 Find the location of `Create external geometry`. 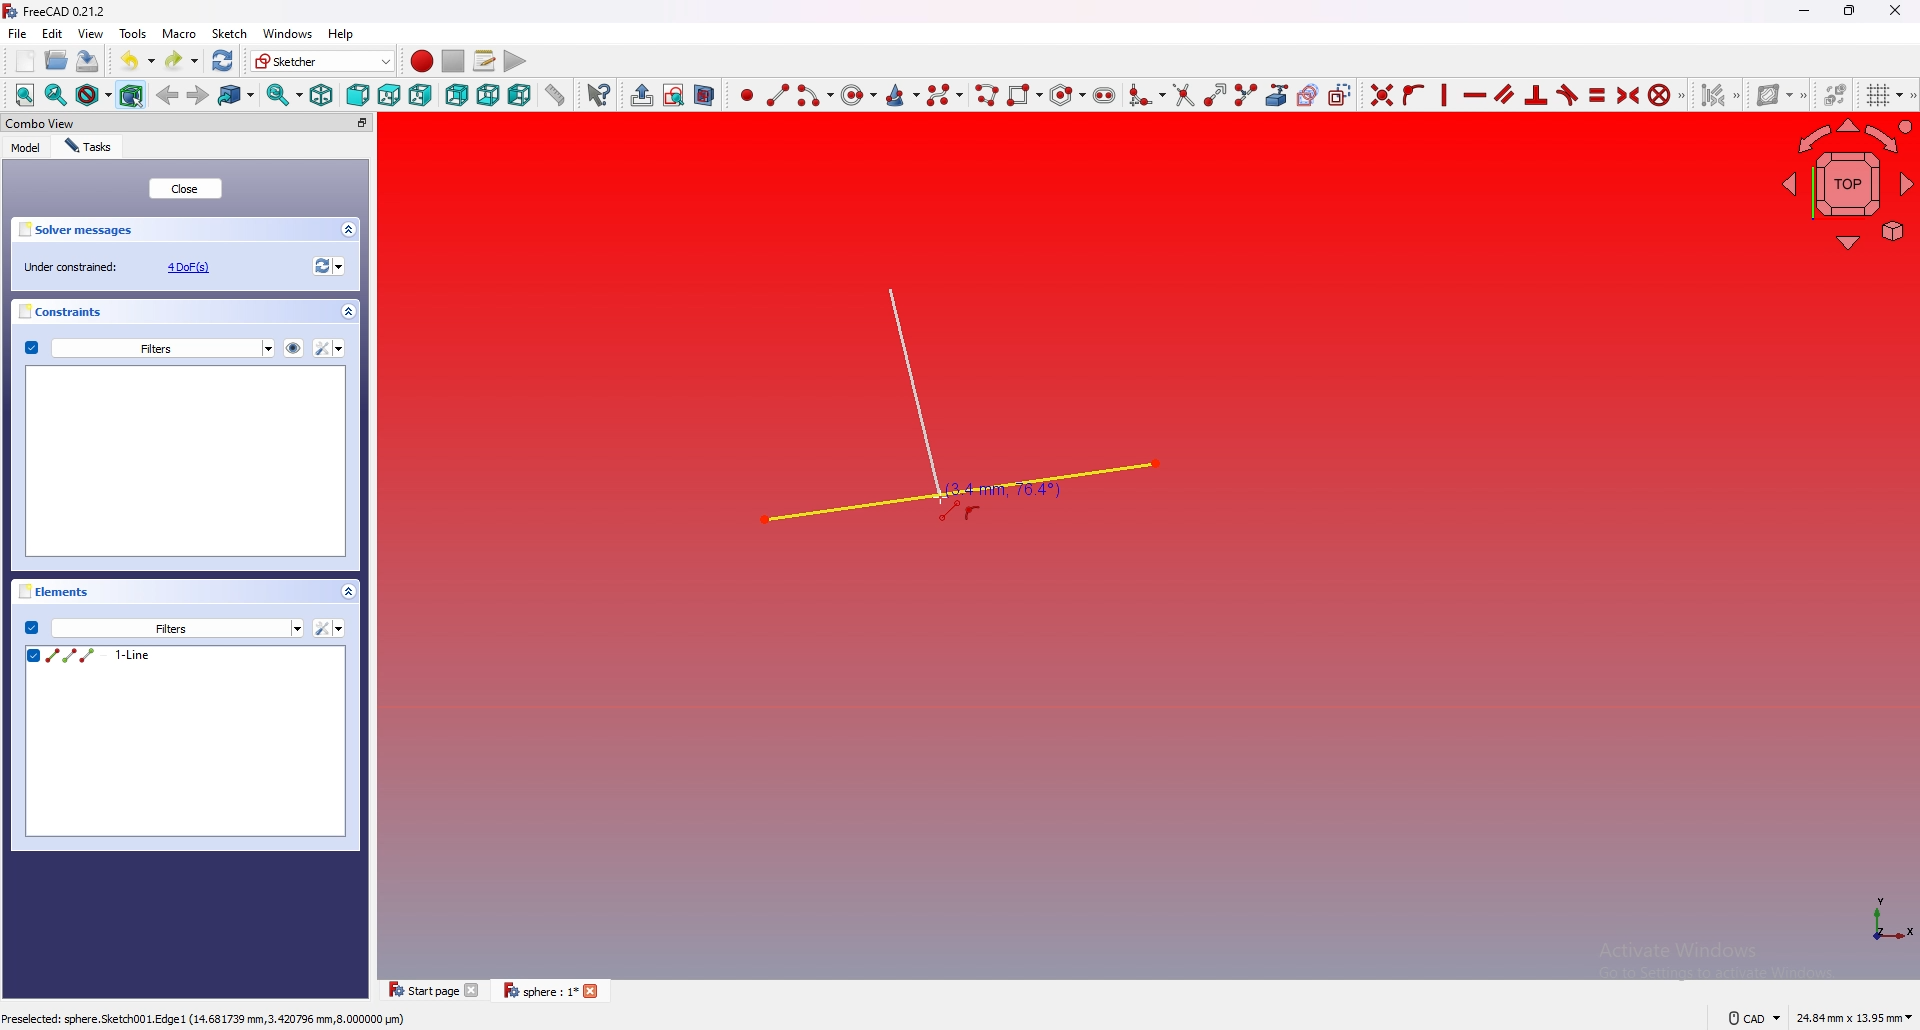

Create external geometry is located at coordinates (1275, 95).